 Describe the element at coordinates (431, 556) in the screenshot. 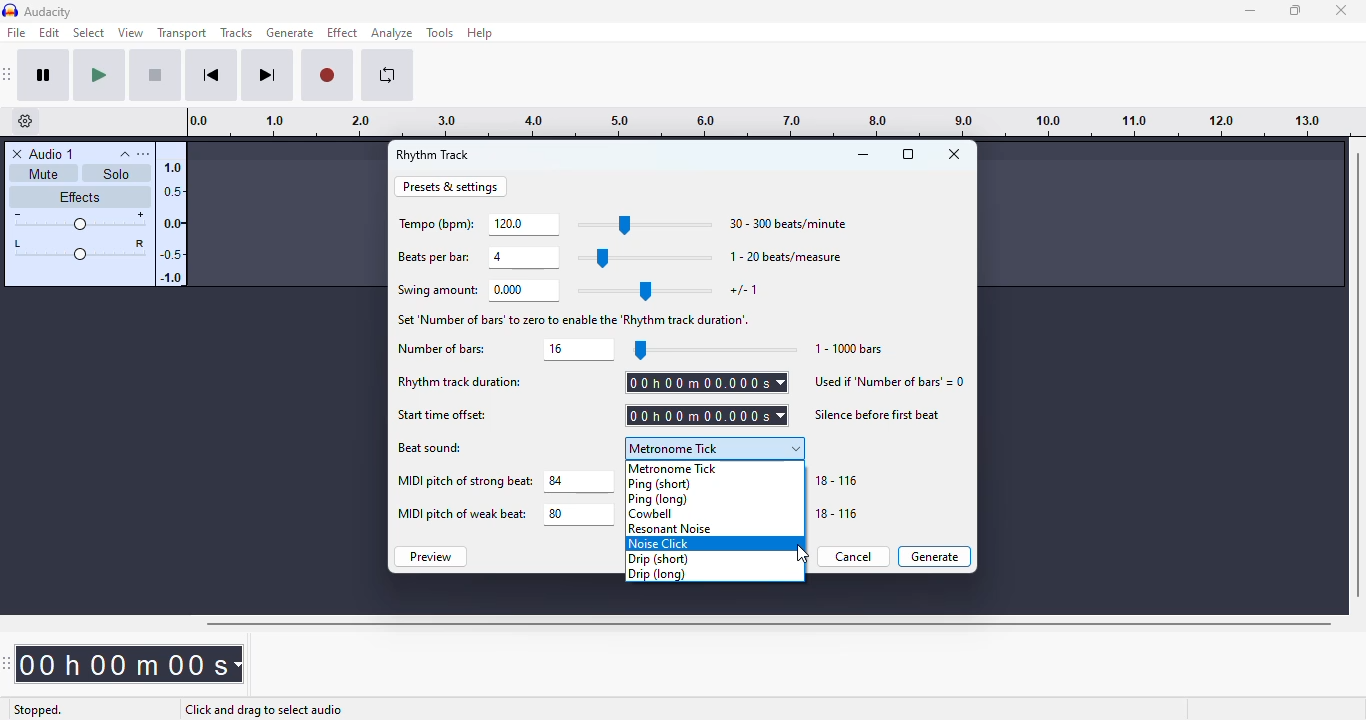

I see `preview` at that location.